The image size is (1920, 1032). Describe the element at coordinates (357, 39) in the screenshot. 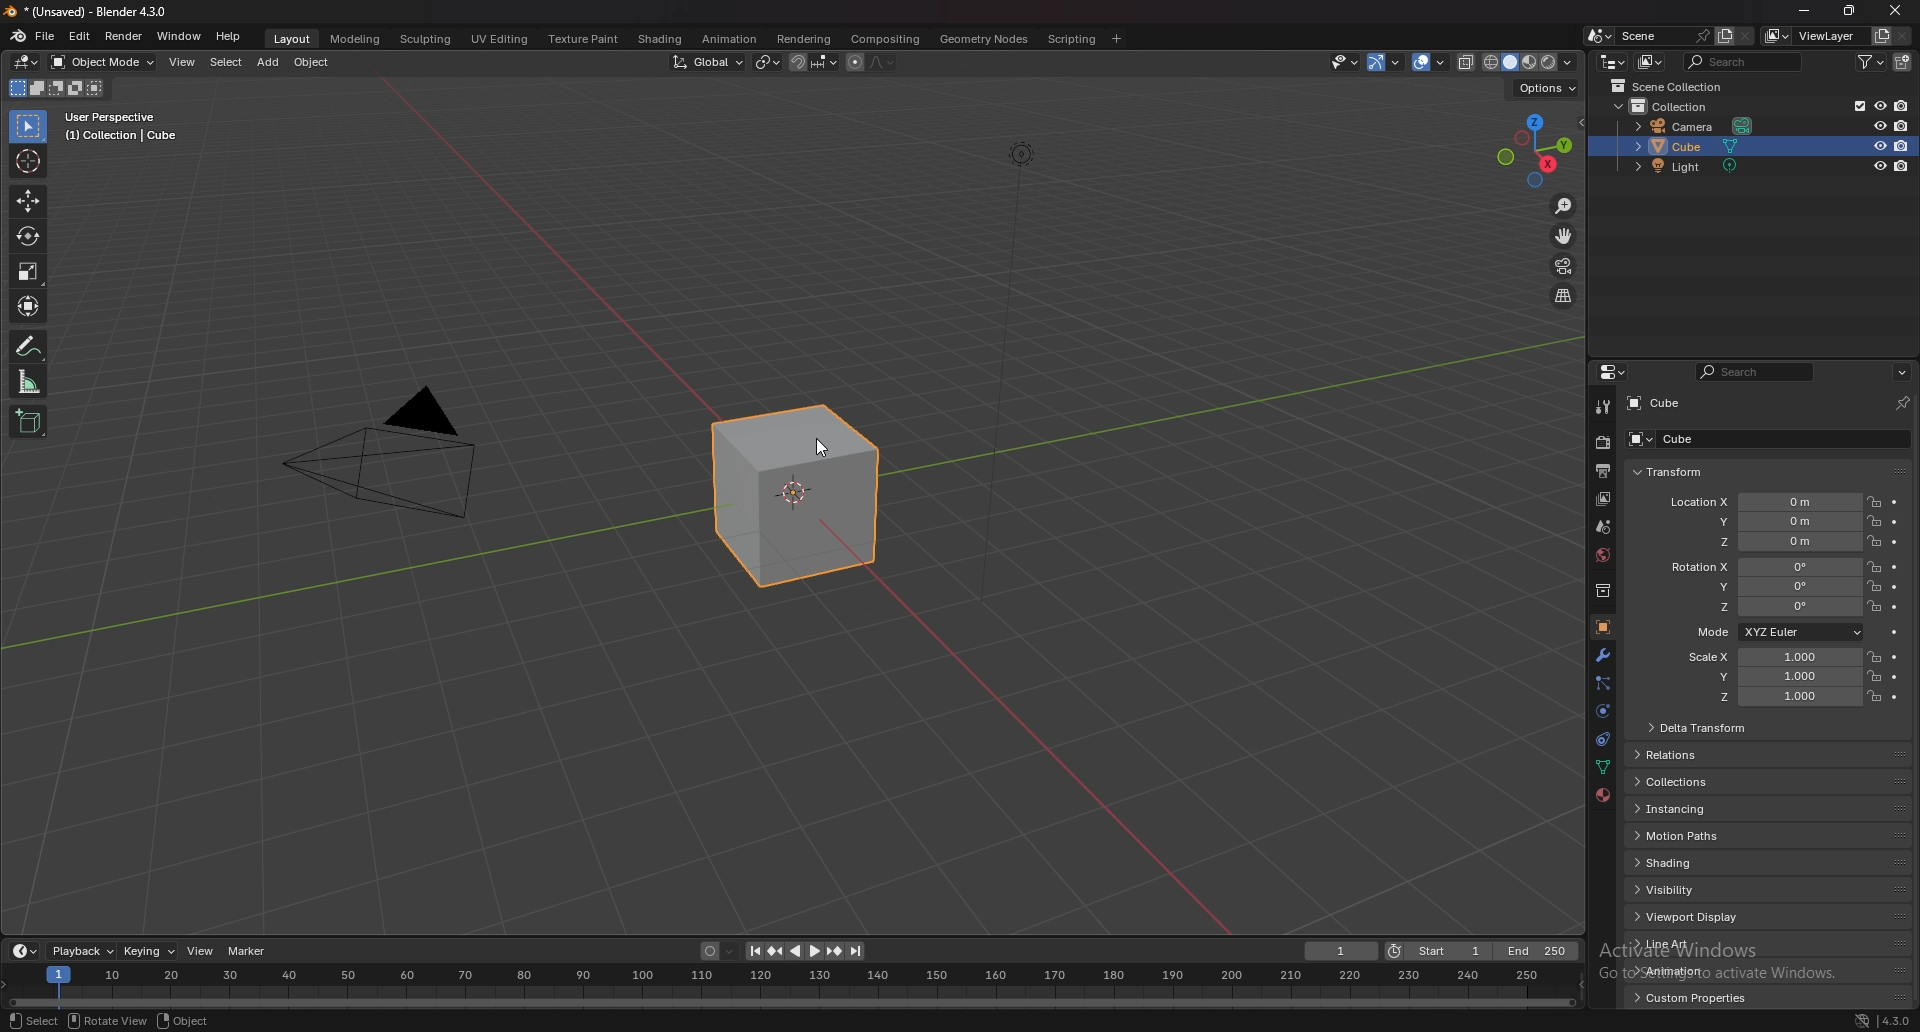

I see `modeling` at that location.